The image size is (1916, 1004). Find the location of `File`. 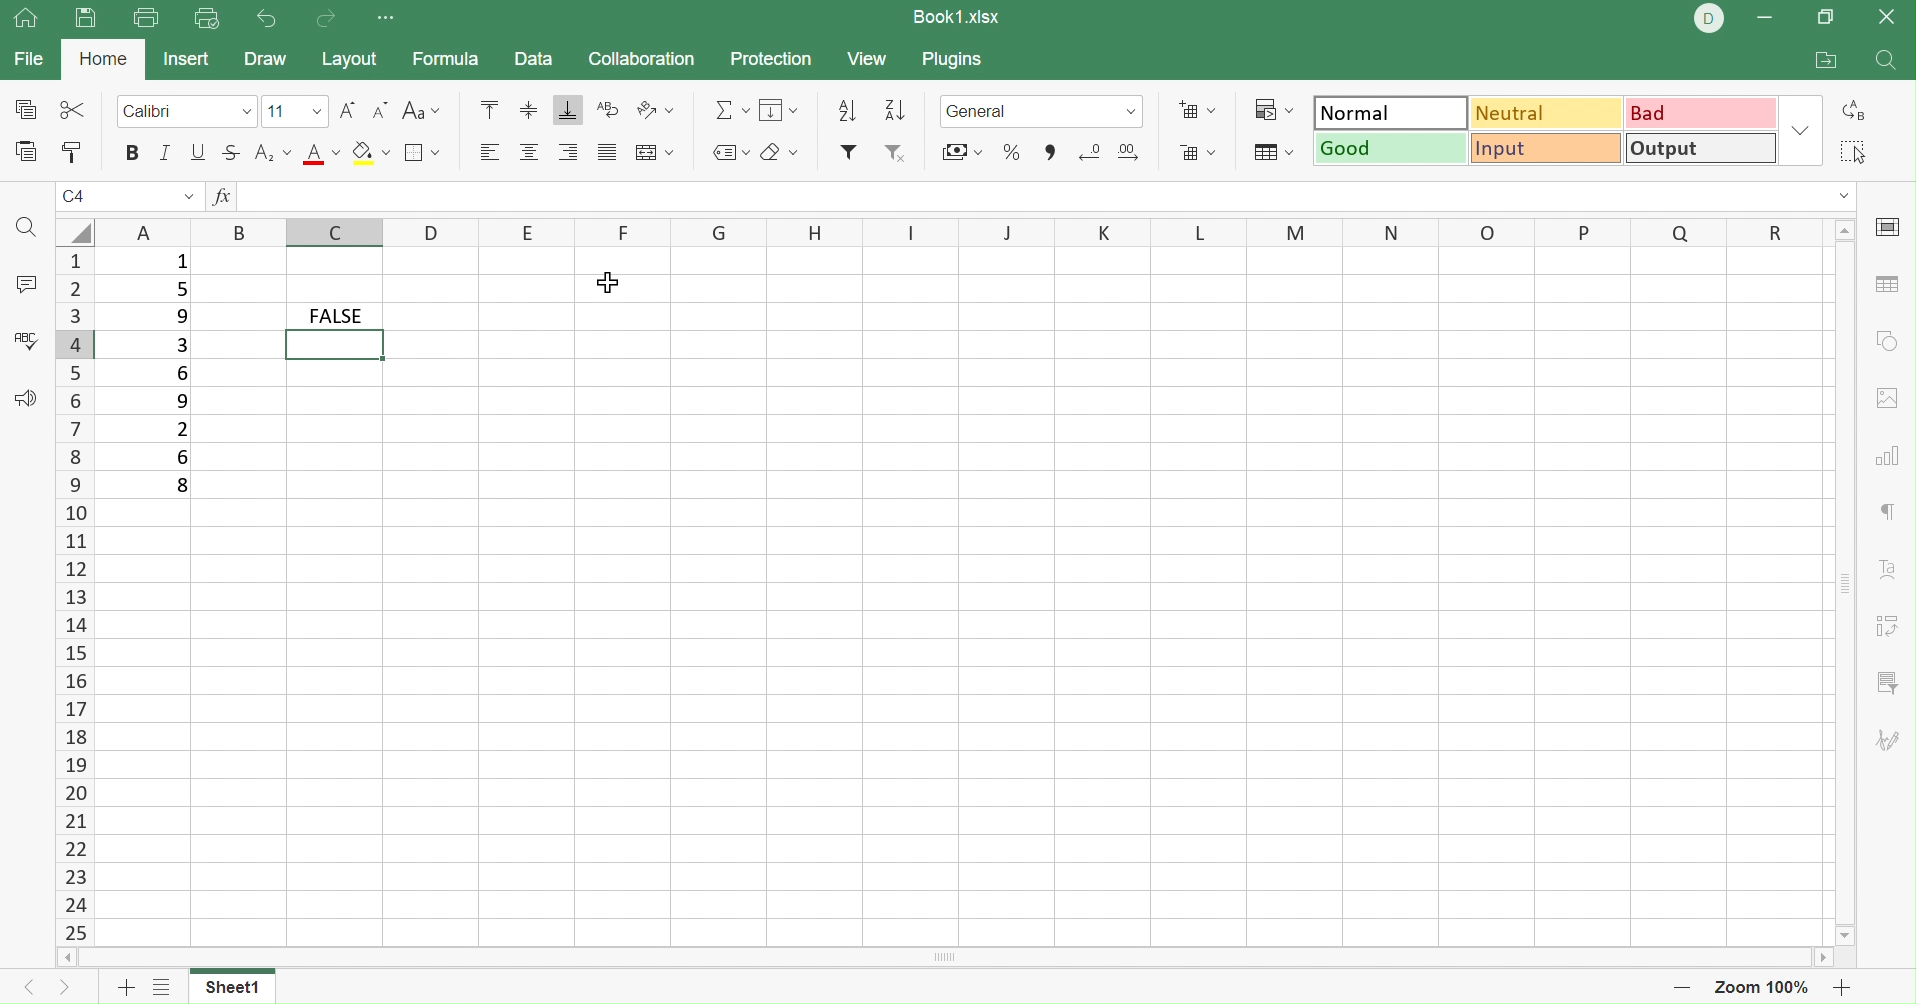

File is located at coordinates (29, 59).